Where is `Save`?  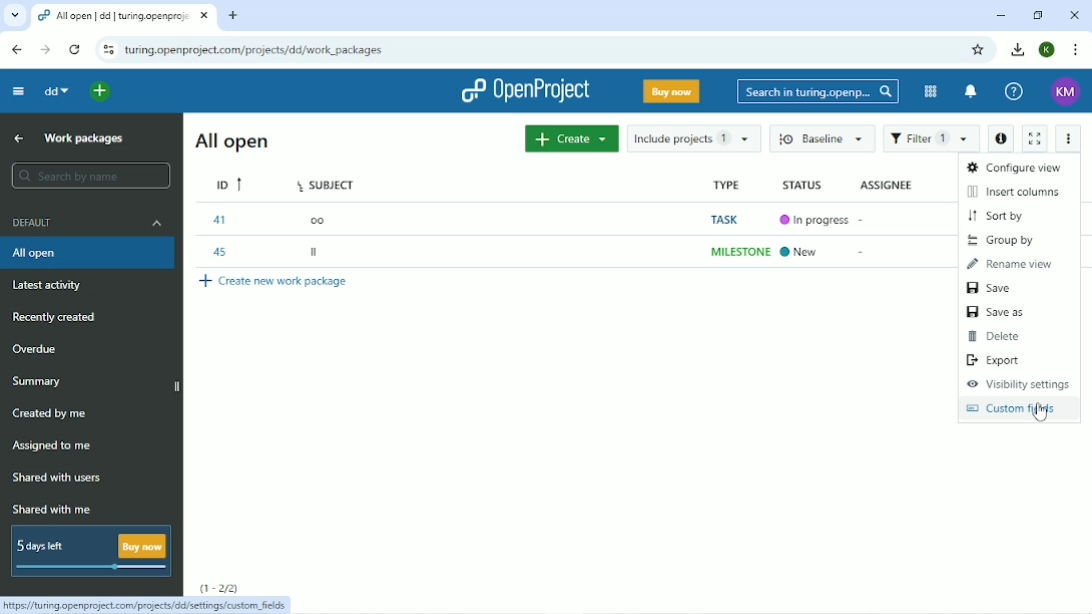 Save is located at coordinates (993, 289).